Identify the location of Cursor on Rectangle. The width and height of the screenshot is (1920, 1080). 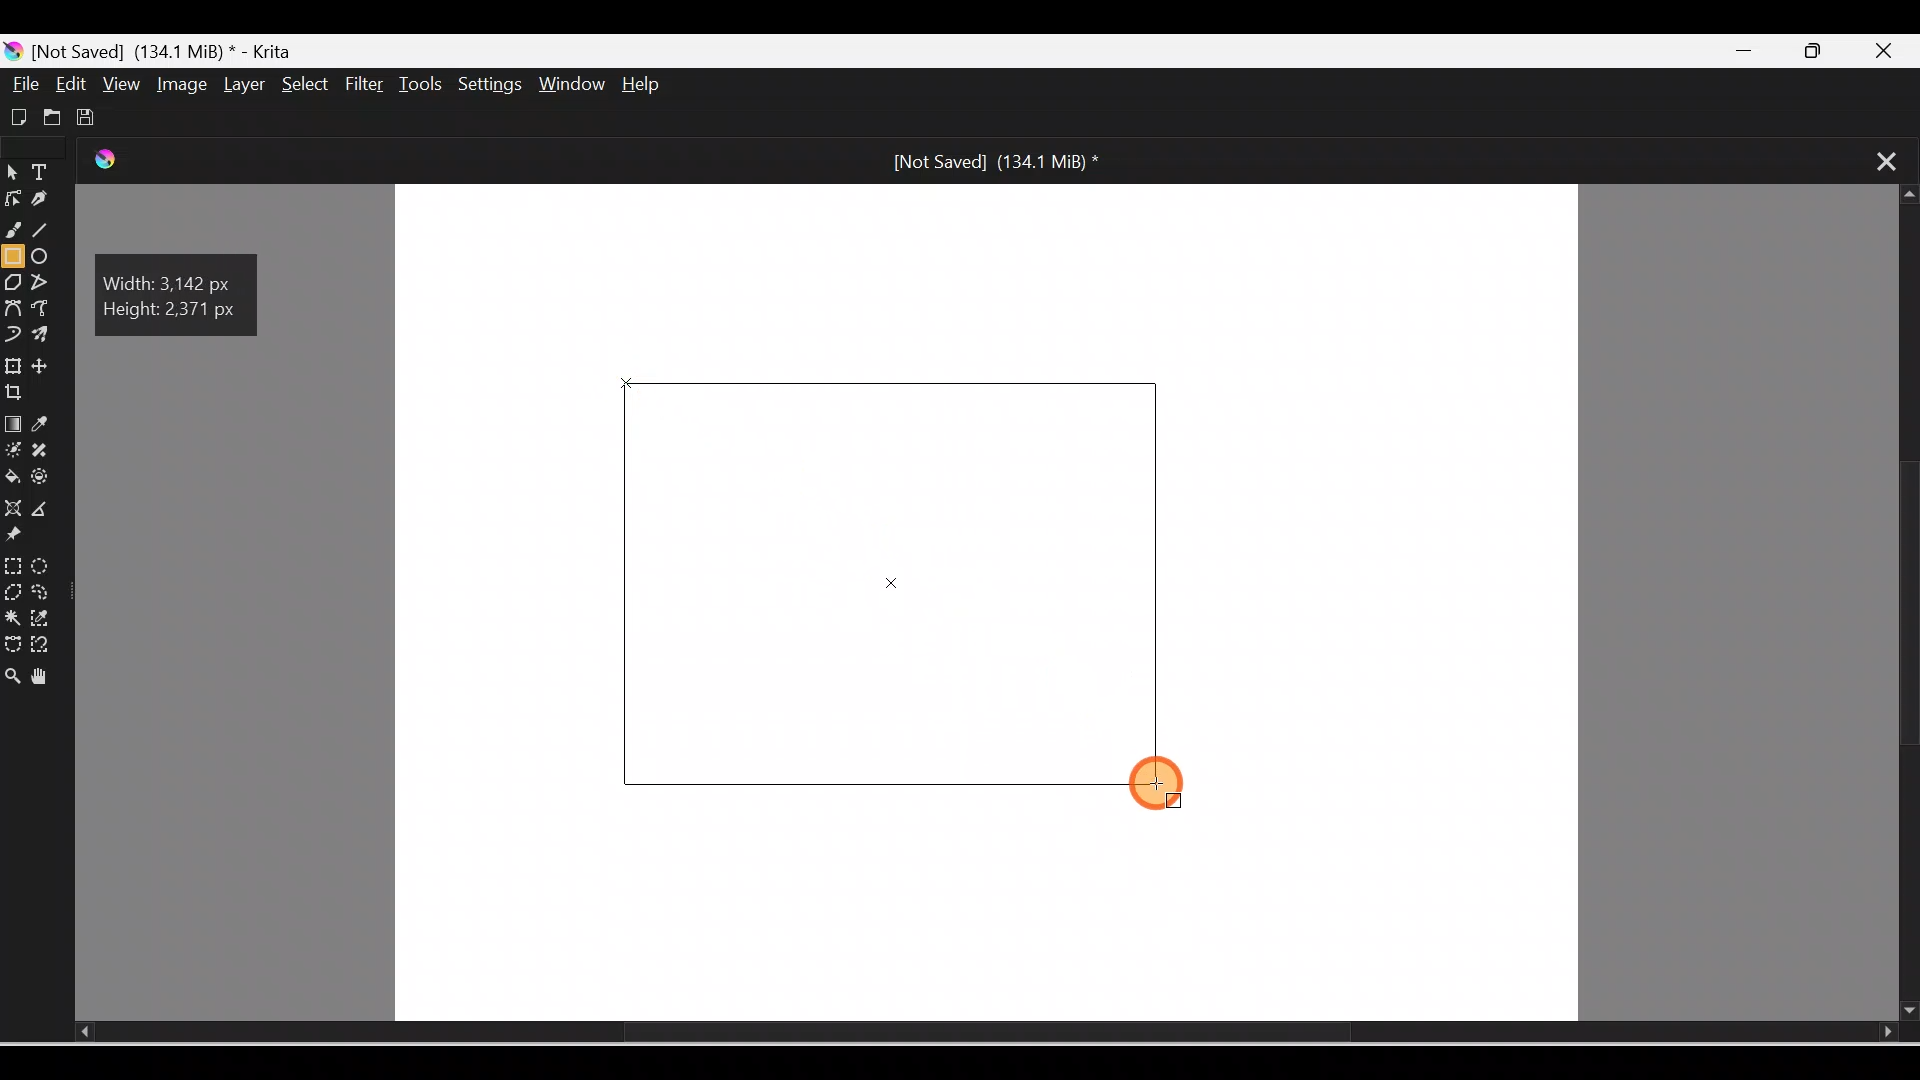
(1160, 786).